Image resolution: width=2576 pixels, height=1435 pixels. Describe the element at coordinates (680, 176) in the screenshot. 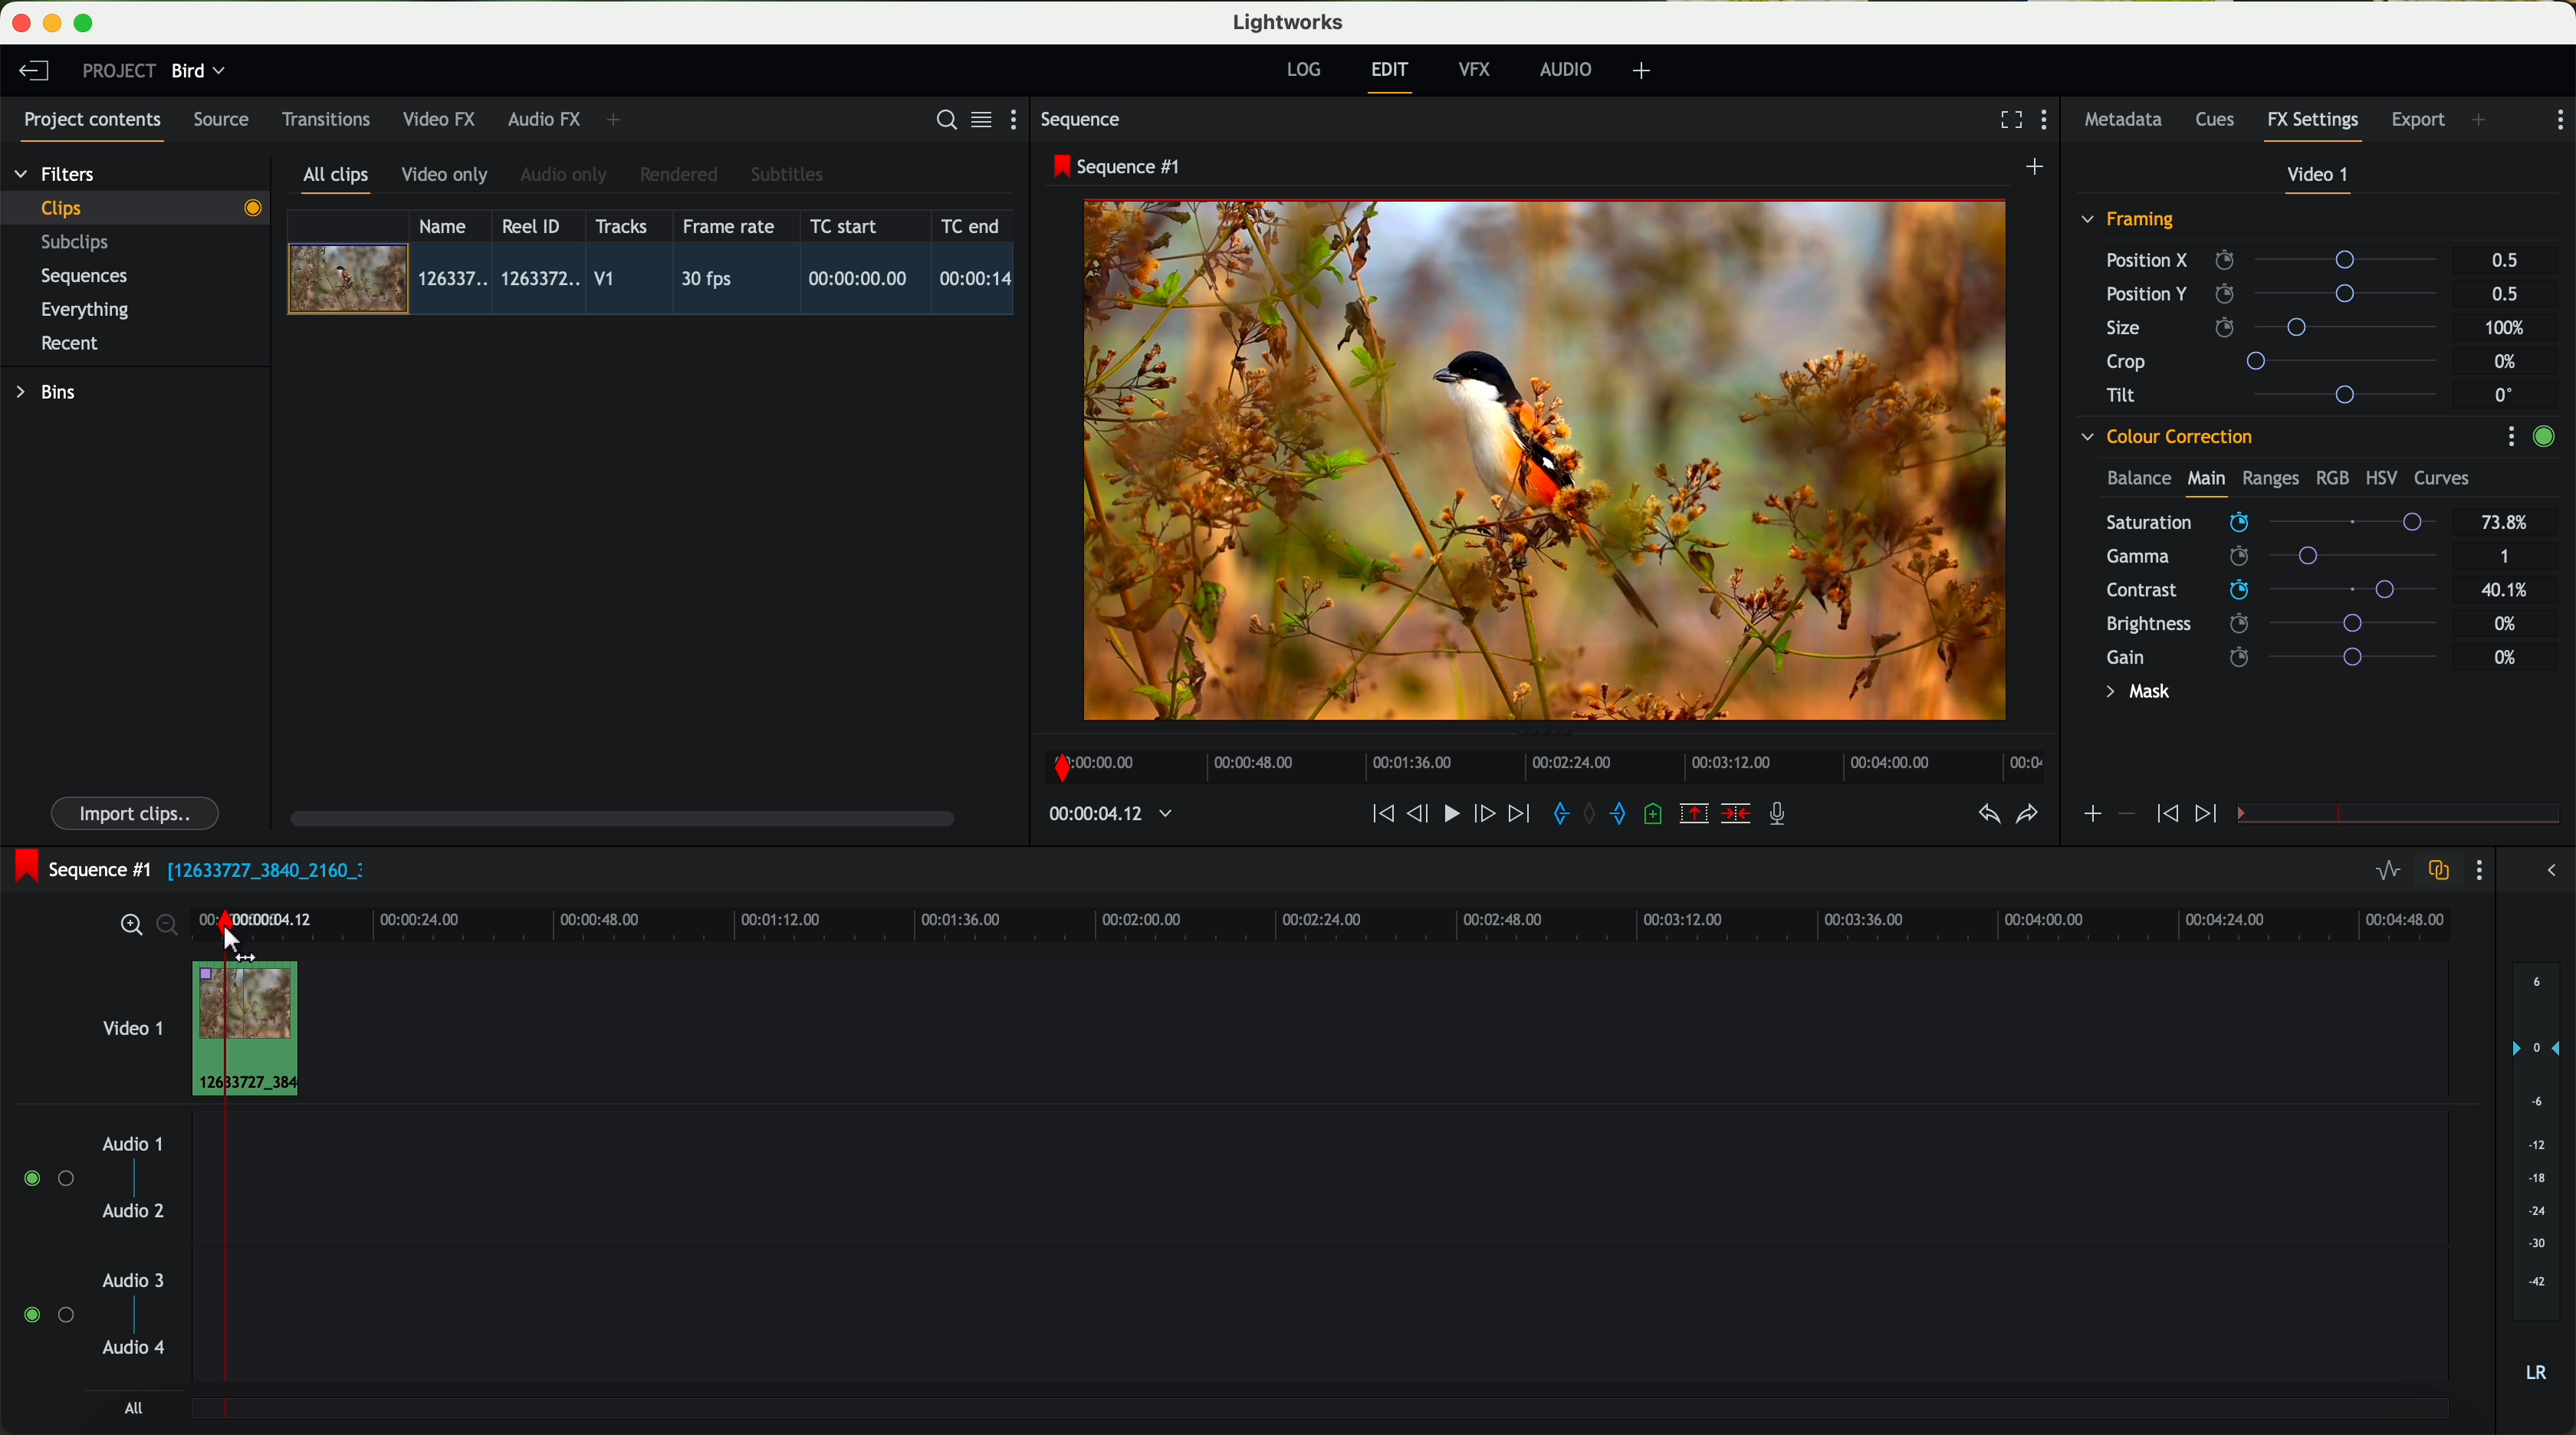

I see `rendered` at that location.